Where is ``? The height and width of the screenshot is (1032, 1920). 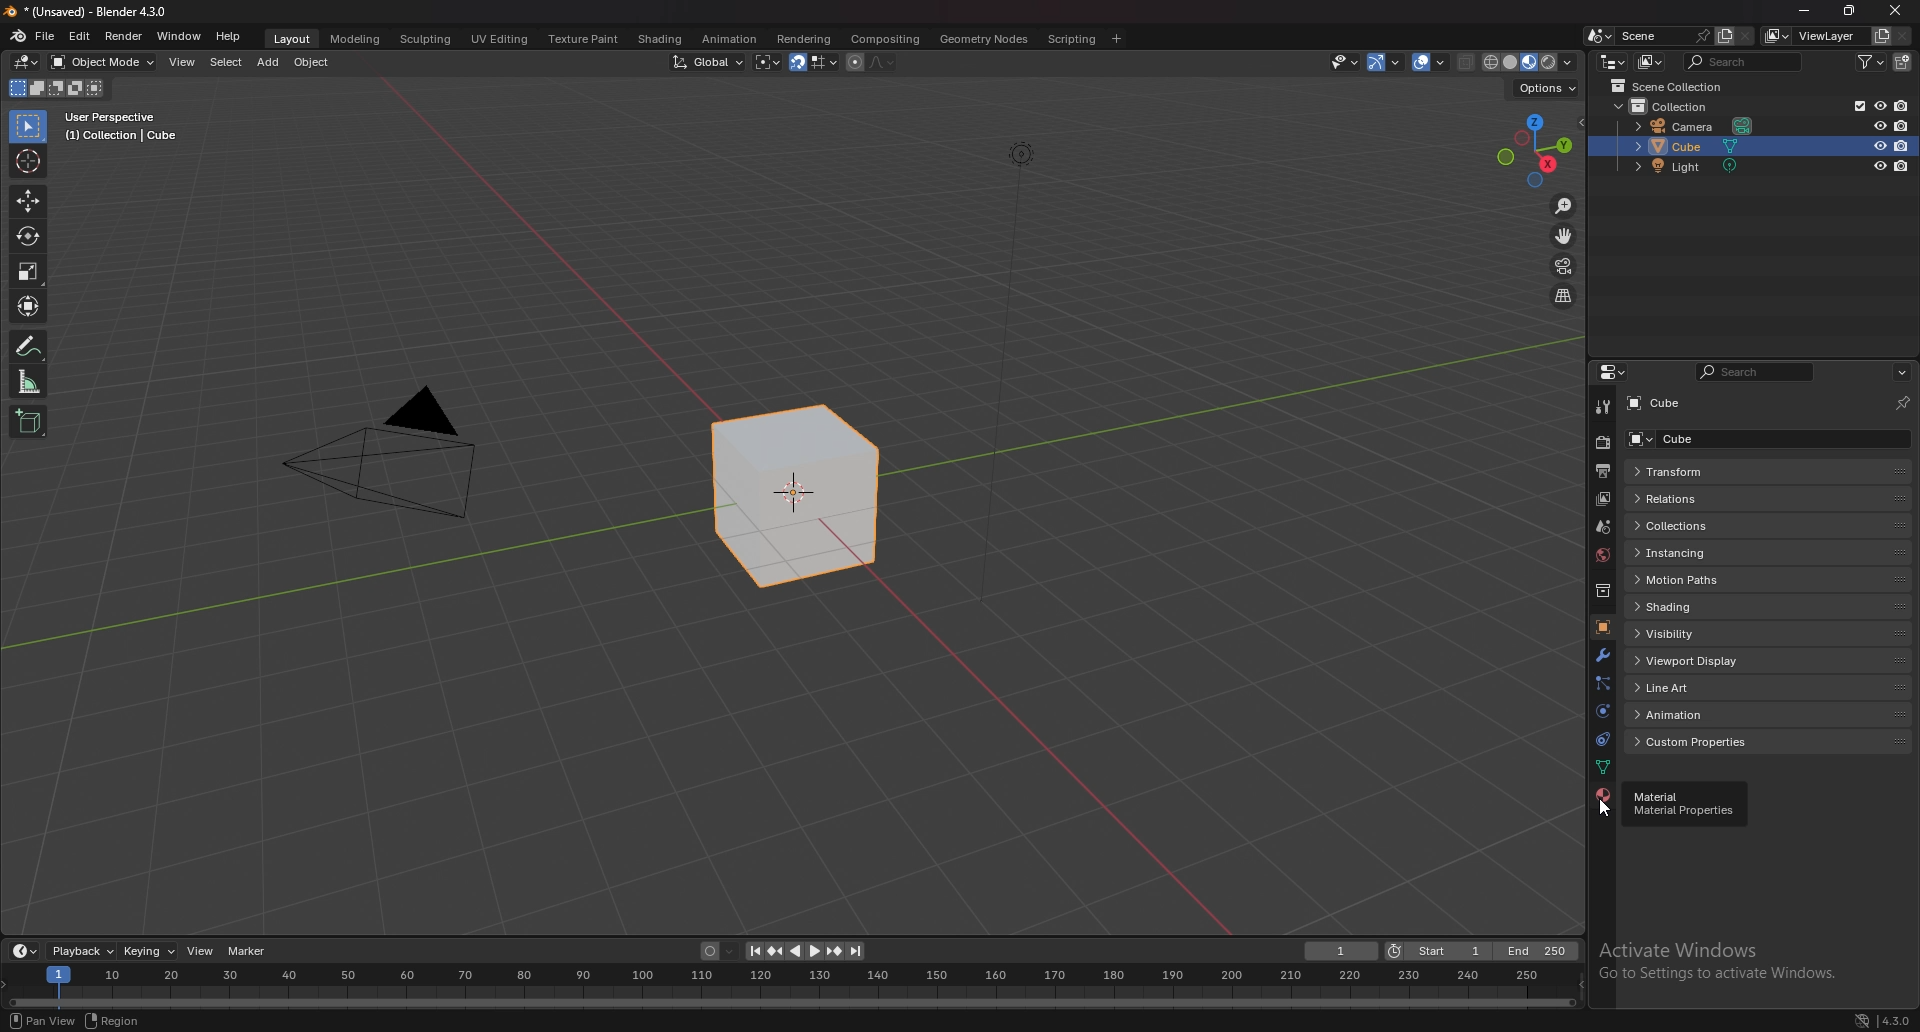  is located at coordinates (1018, 385).